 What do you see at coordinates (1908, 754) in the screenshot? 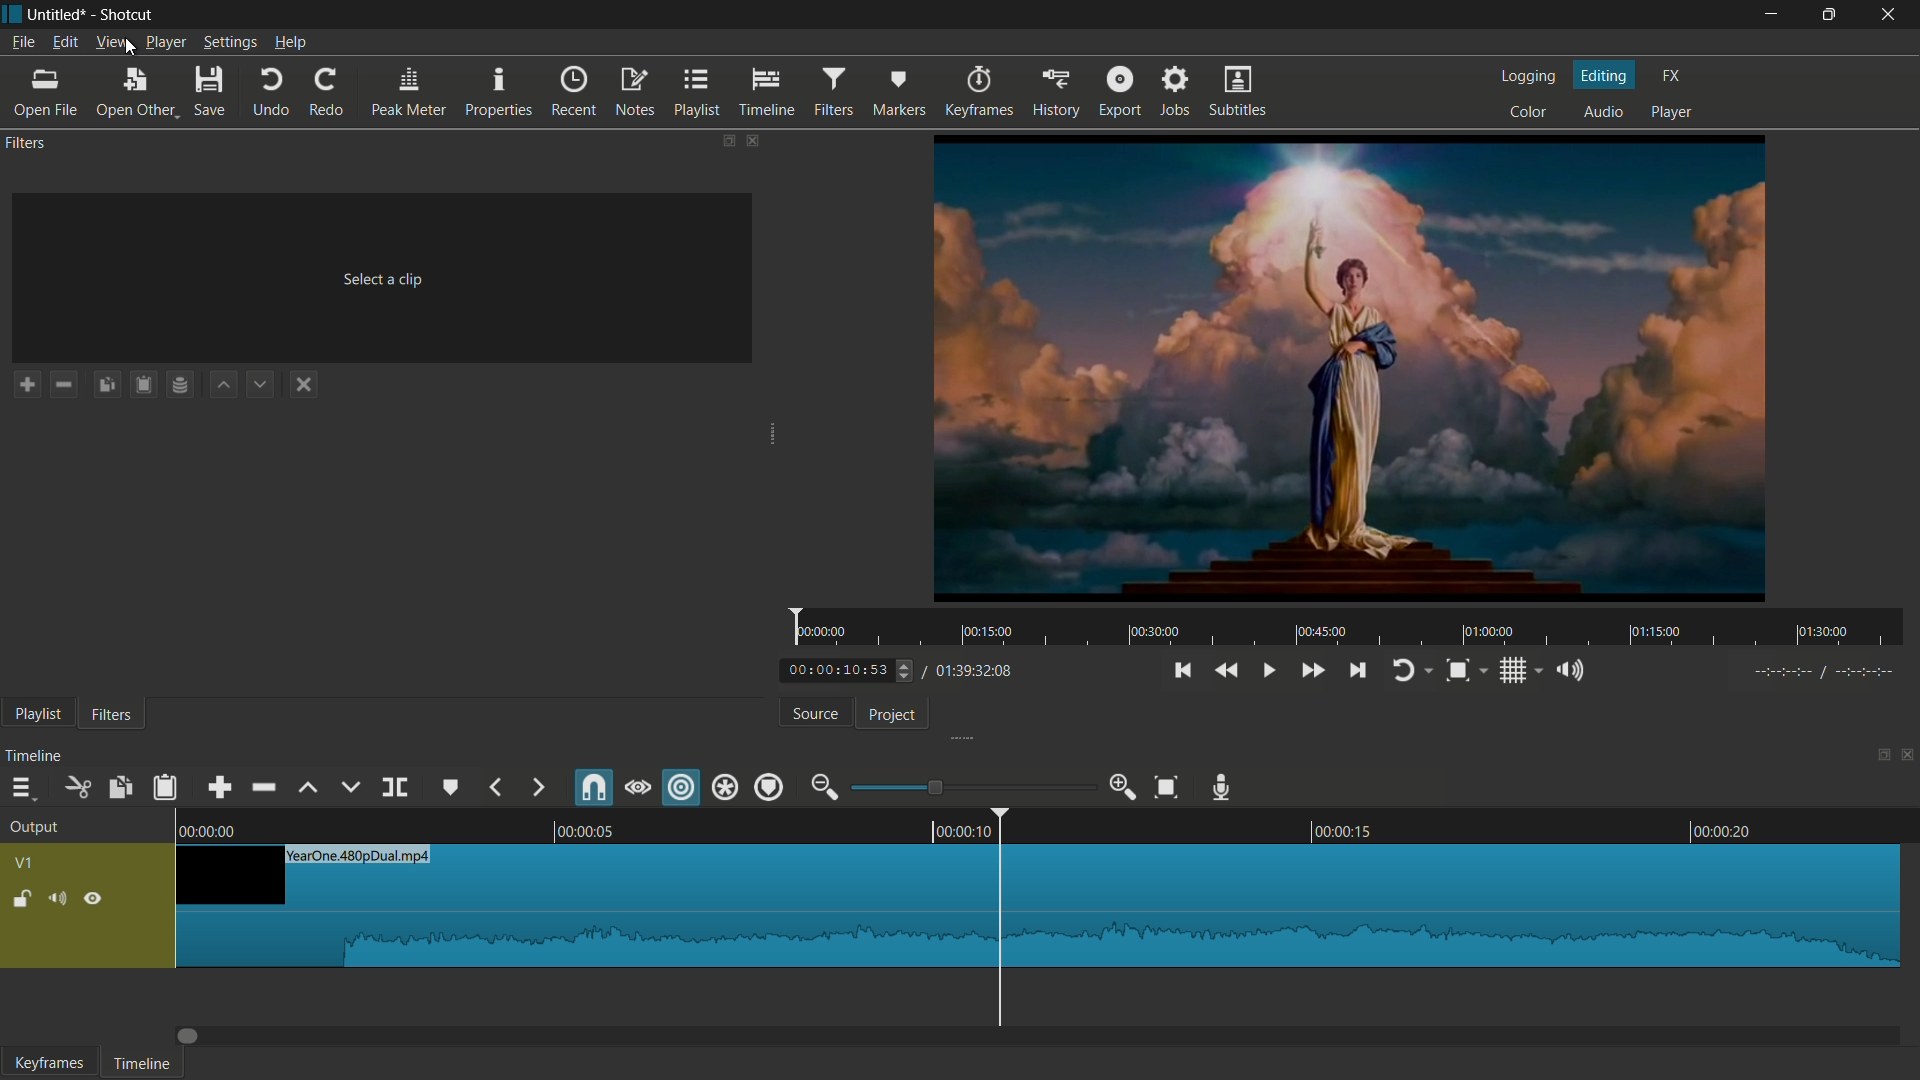
I see `close timeline` at bounding box center [1908, 754].